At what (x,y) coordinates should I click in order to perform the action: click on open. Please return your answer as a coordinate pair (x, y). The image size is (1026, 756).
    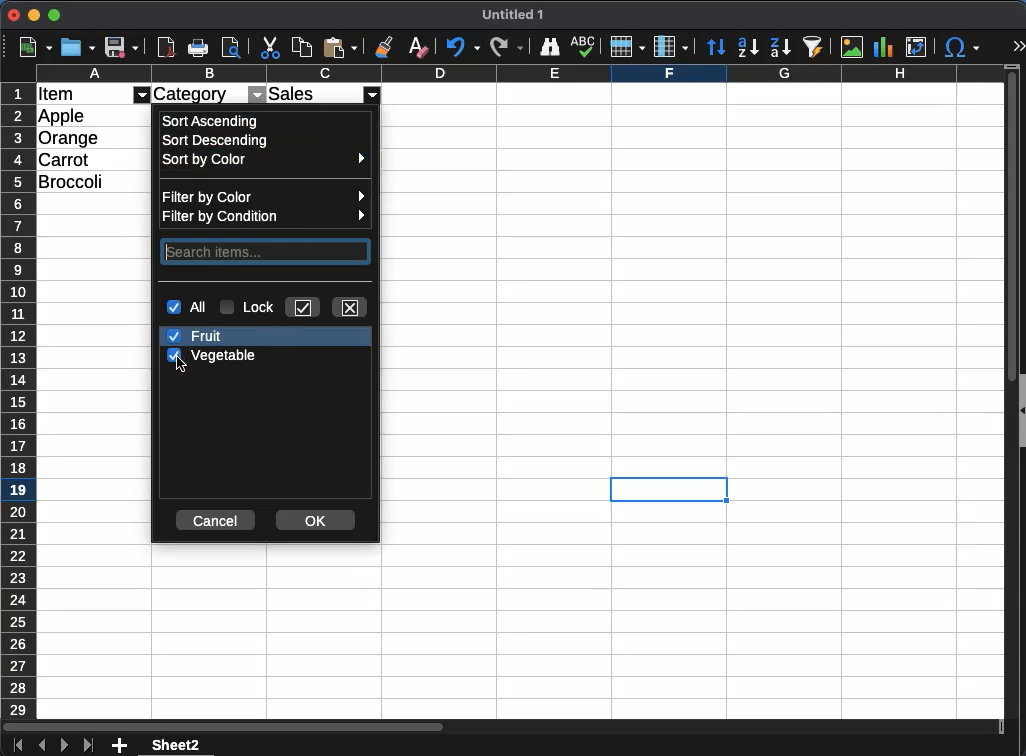
    Looking at the image, I should click on (79, 47).